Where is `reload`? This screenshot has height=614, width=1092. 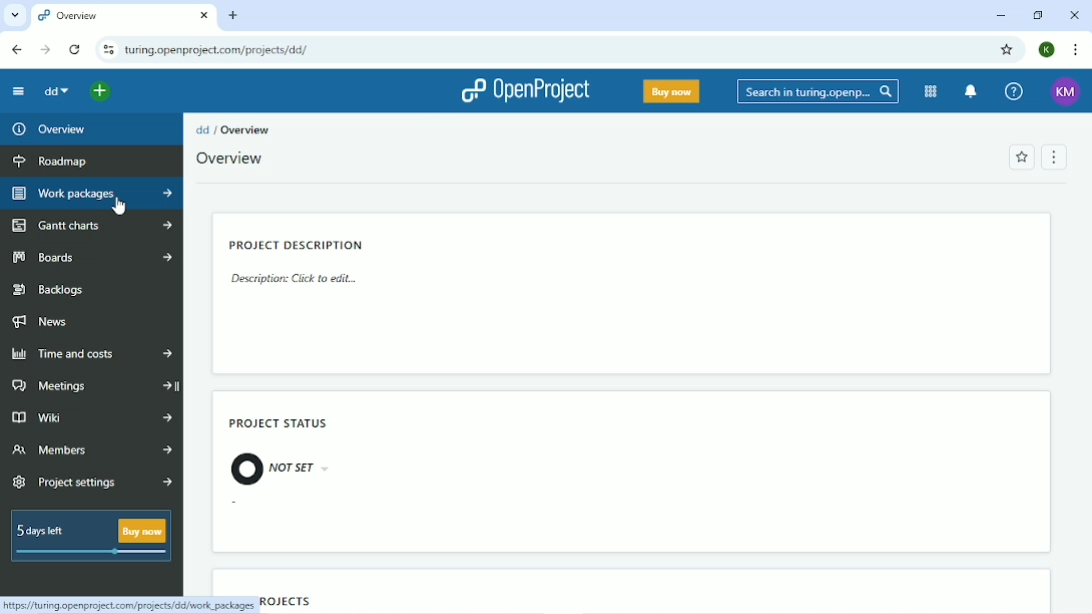
reload is located at coordinates (73, 48).